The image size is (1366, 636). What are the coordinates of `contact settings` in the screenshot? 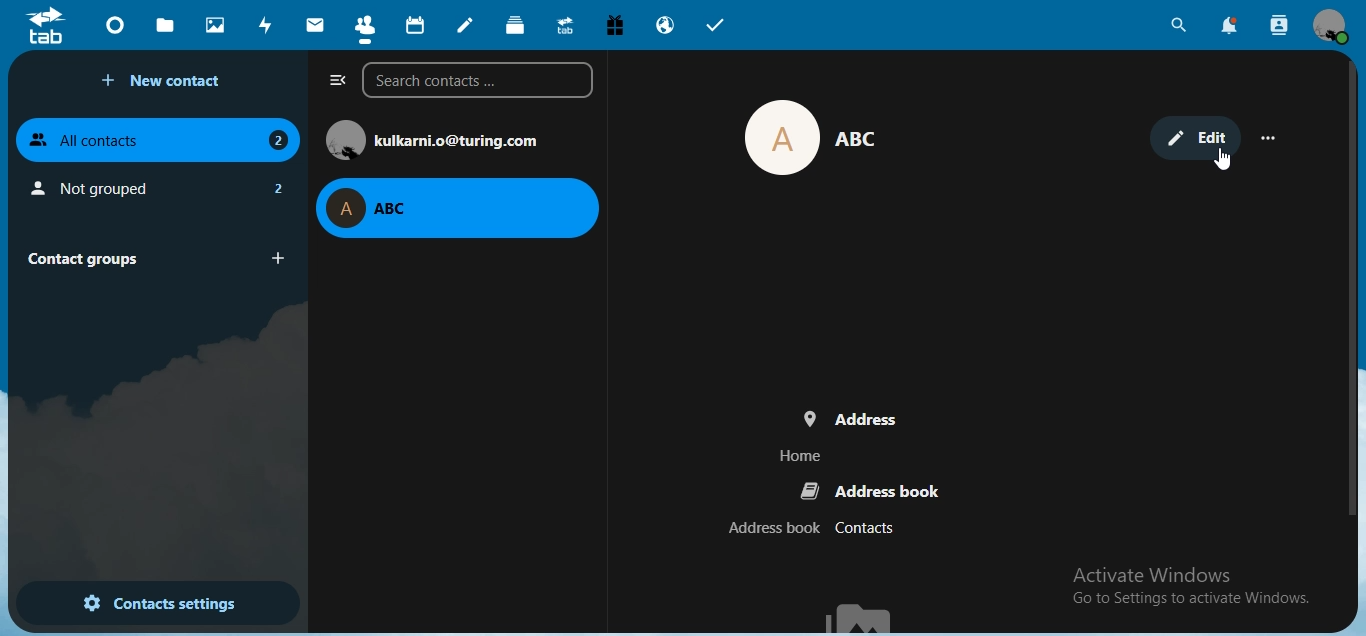 It's located at (145, 601).